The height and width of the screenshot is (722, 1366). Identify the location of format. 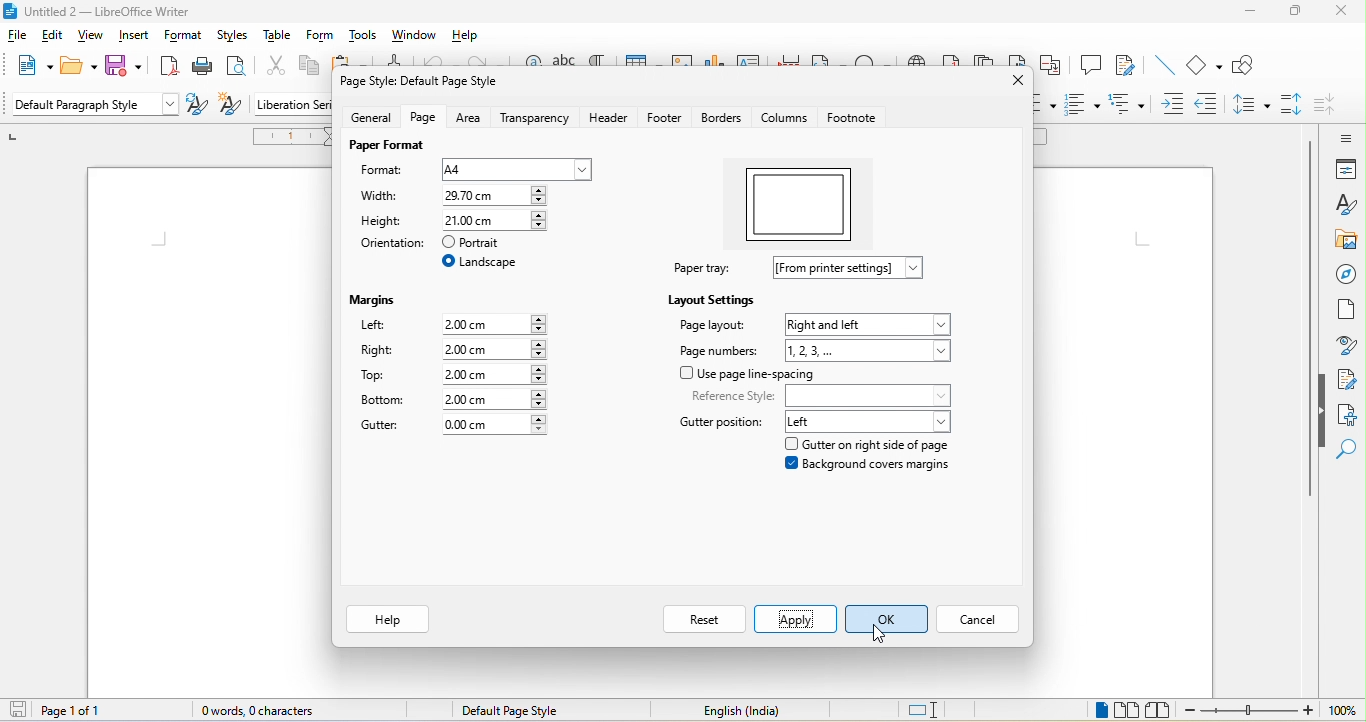
(183, 38).